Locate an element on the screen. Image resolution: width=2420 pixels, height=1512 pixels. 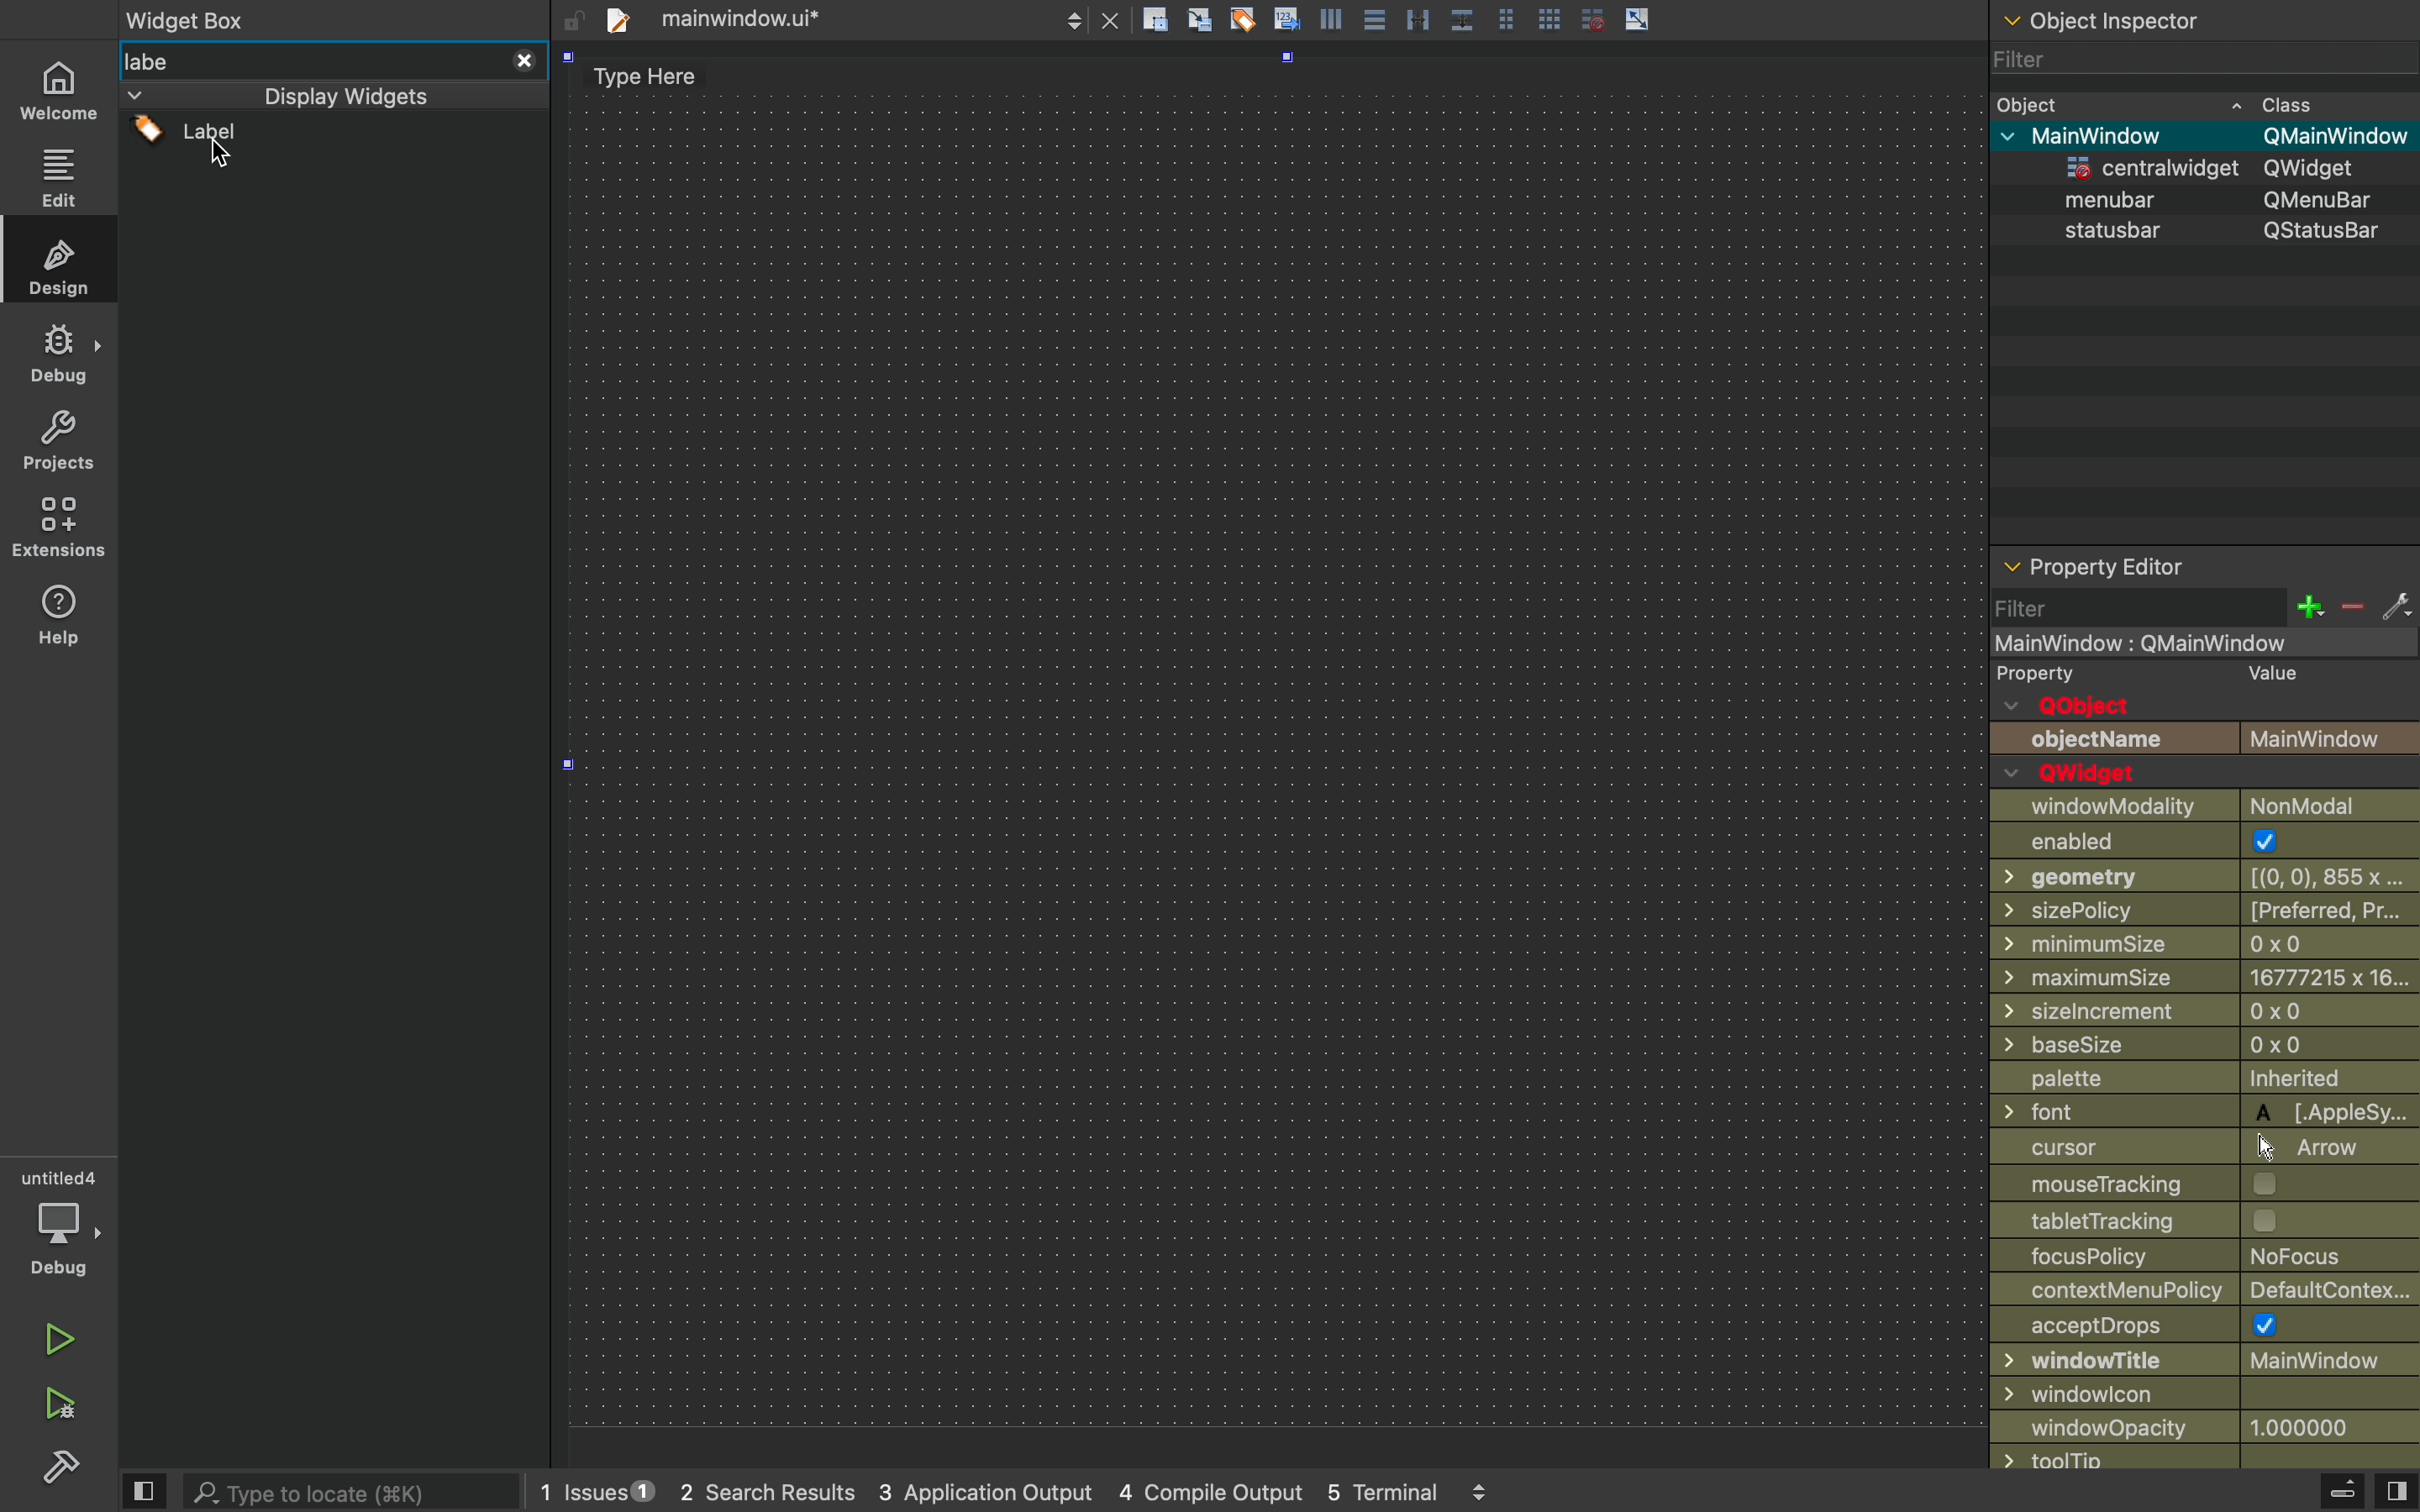
Icon is located at coordinates (1286, 17).